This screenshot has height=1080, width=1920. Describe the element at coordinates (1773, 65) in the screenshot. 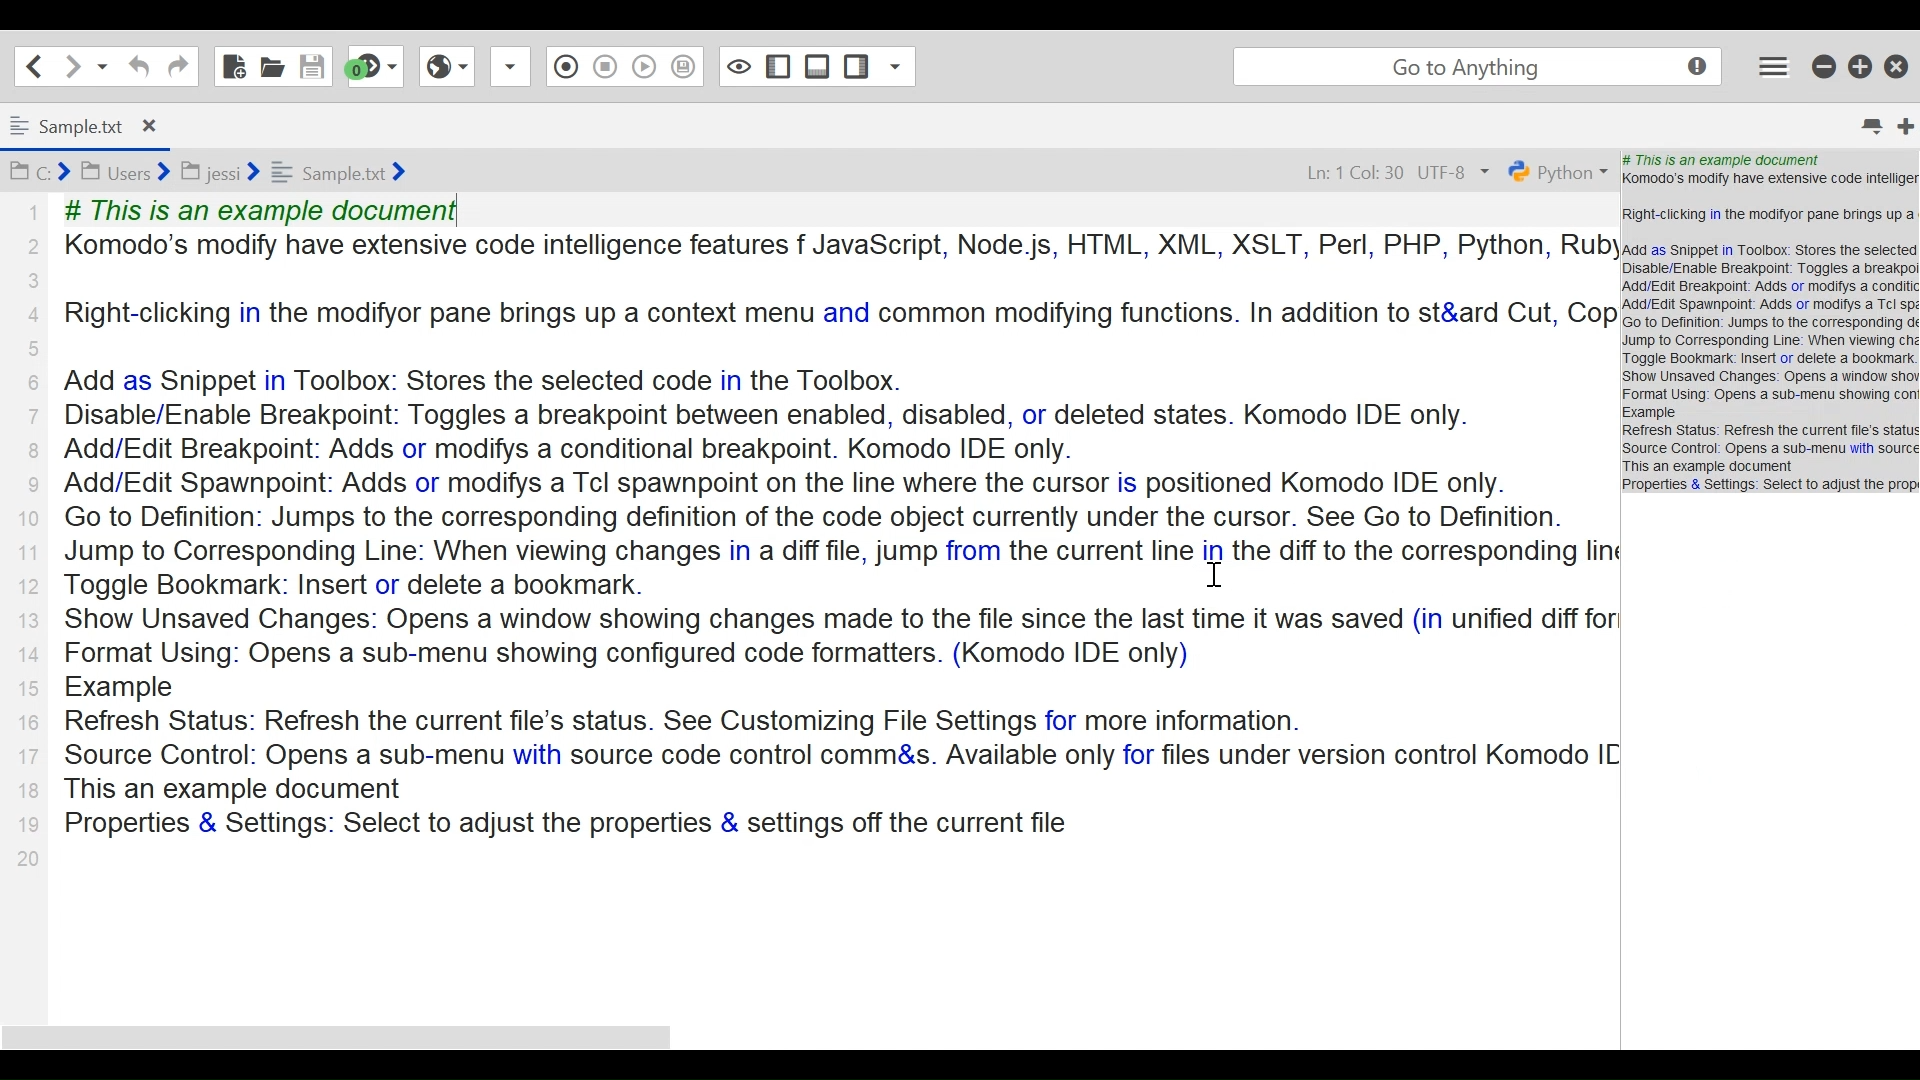

I see `Application menu` at that location.